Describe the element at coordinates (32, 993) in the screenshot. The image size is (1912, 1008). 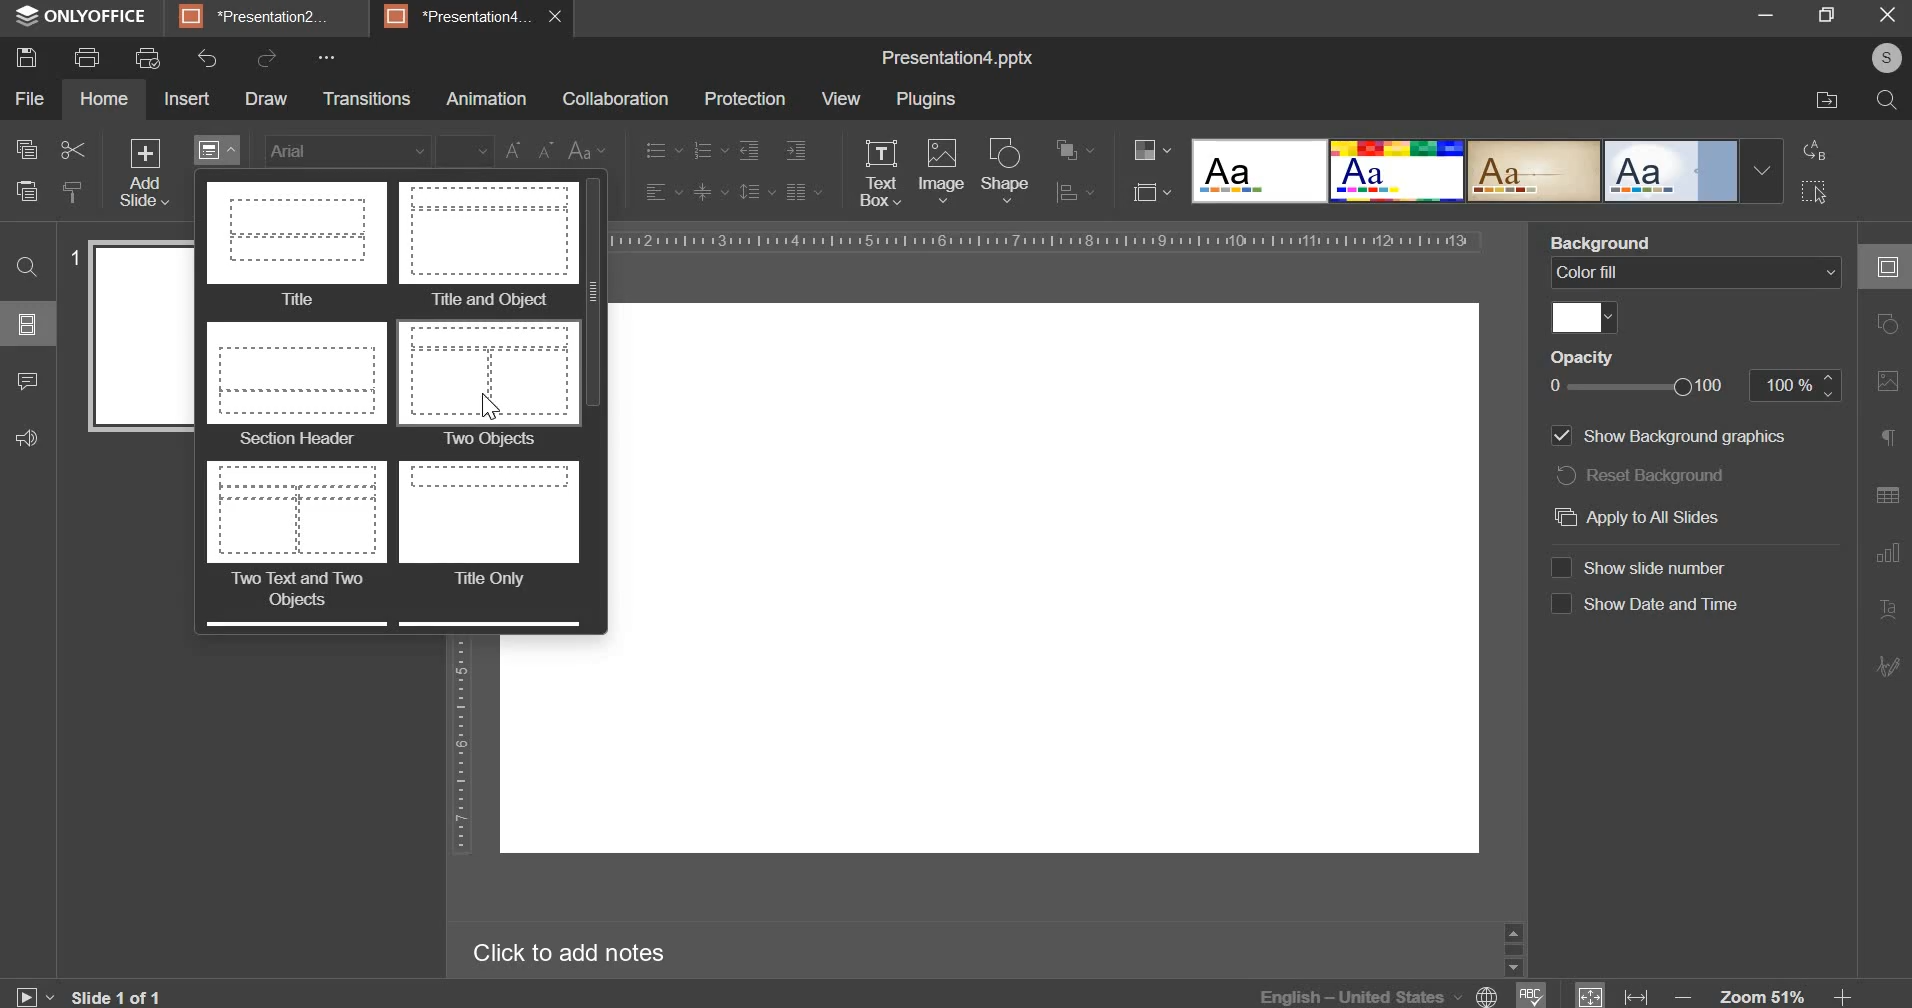
I see `slide show` at that location.